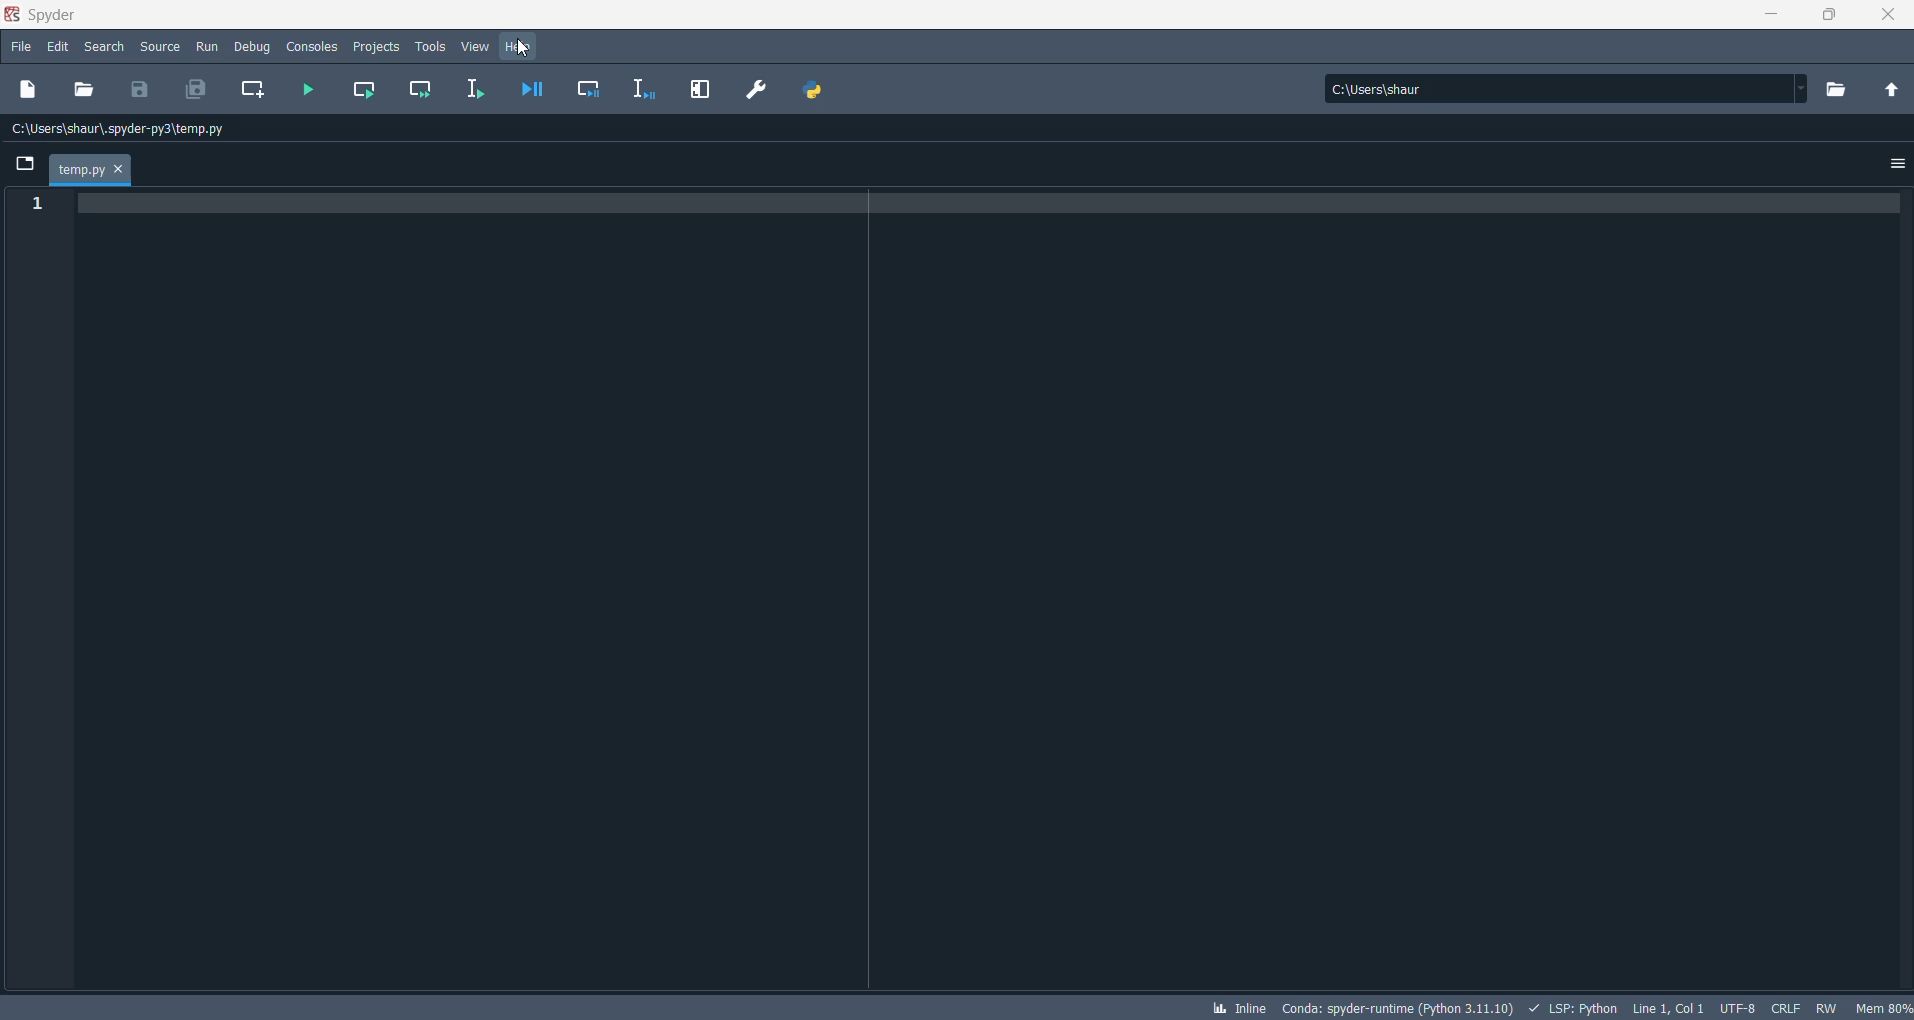  Describe the element at coordinates (253, 47) in the screenshot. I see `debug` at that location.